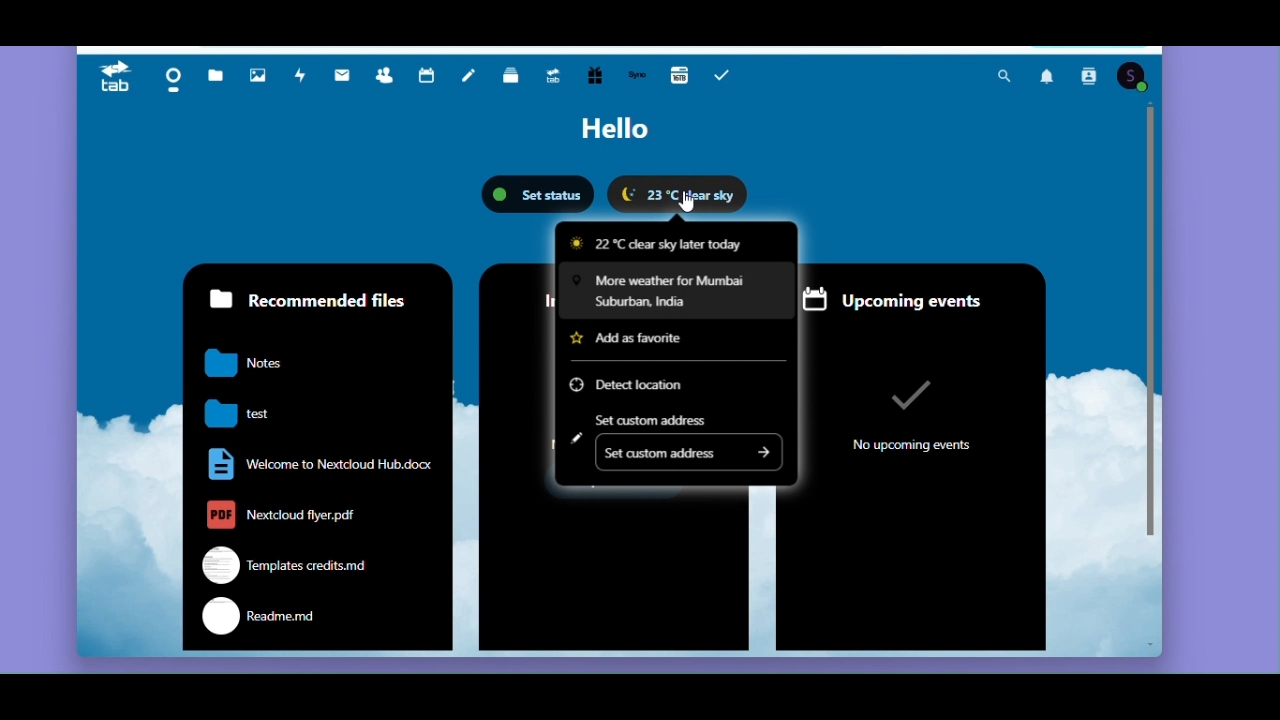 The image size is (1280, 720). Describe the element at coordinates (513, 76) in the screenshot. I see `Deck` at that location.